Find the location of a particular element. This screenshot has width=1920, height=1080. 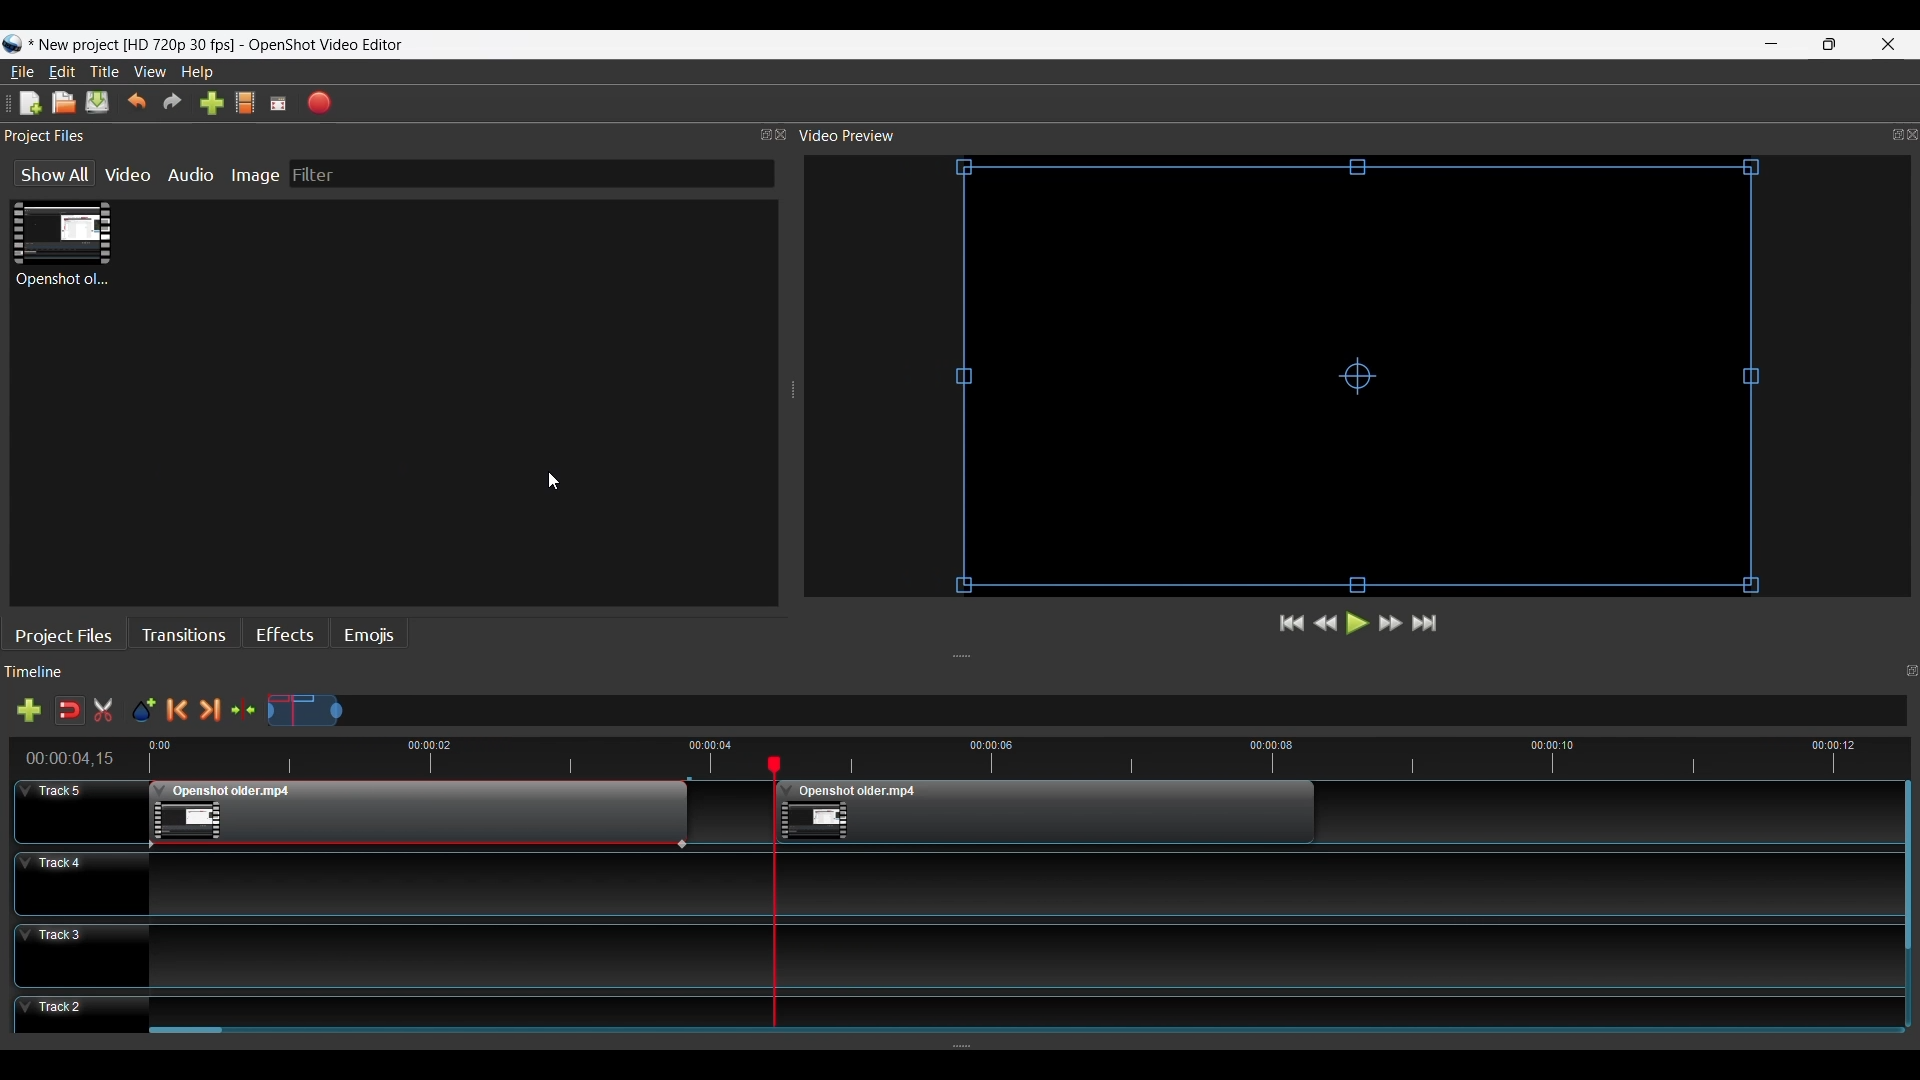

New File is located at coordinates (27, 102).